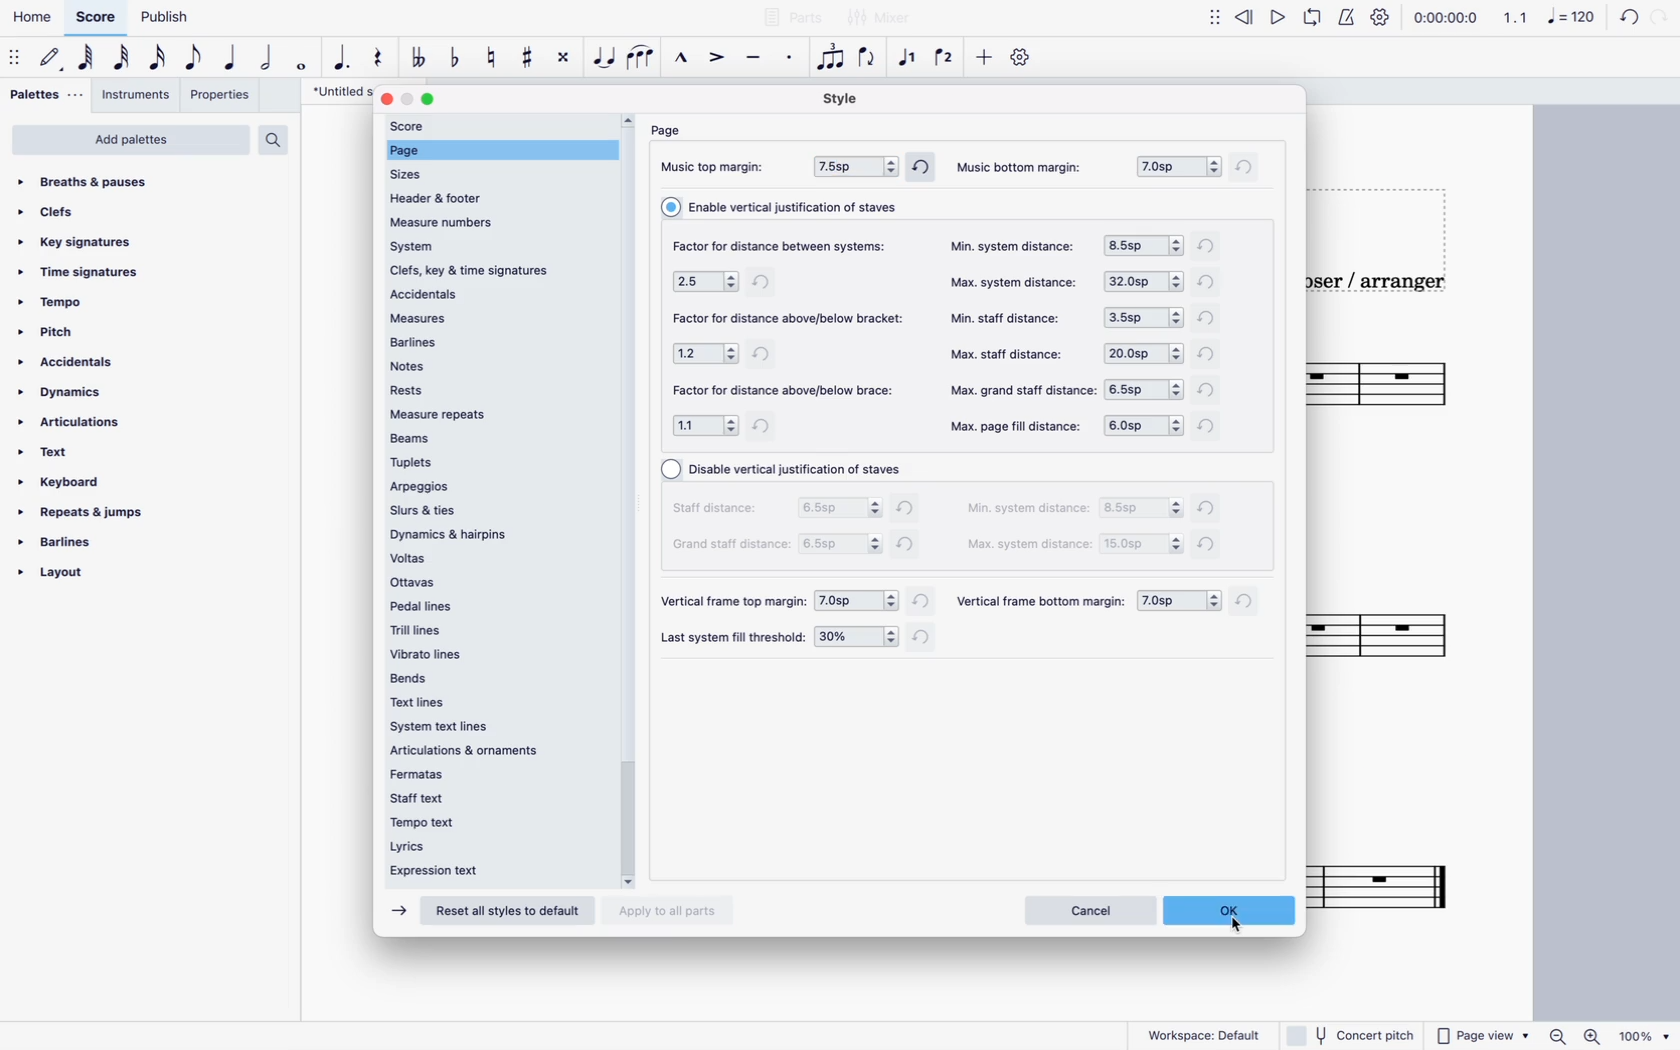 The width and height of the screenshot is (1680, 1050). I want to click on cursor, so click(1236, 926).